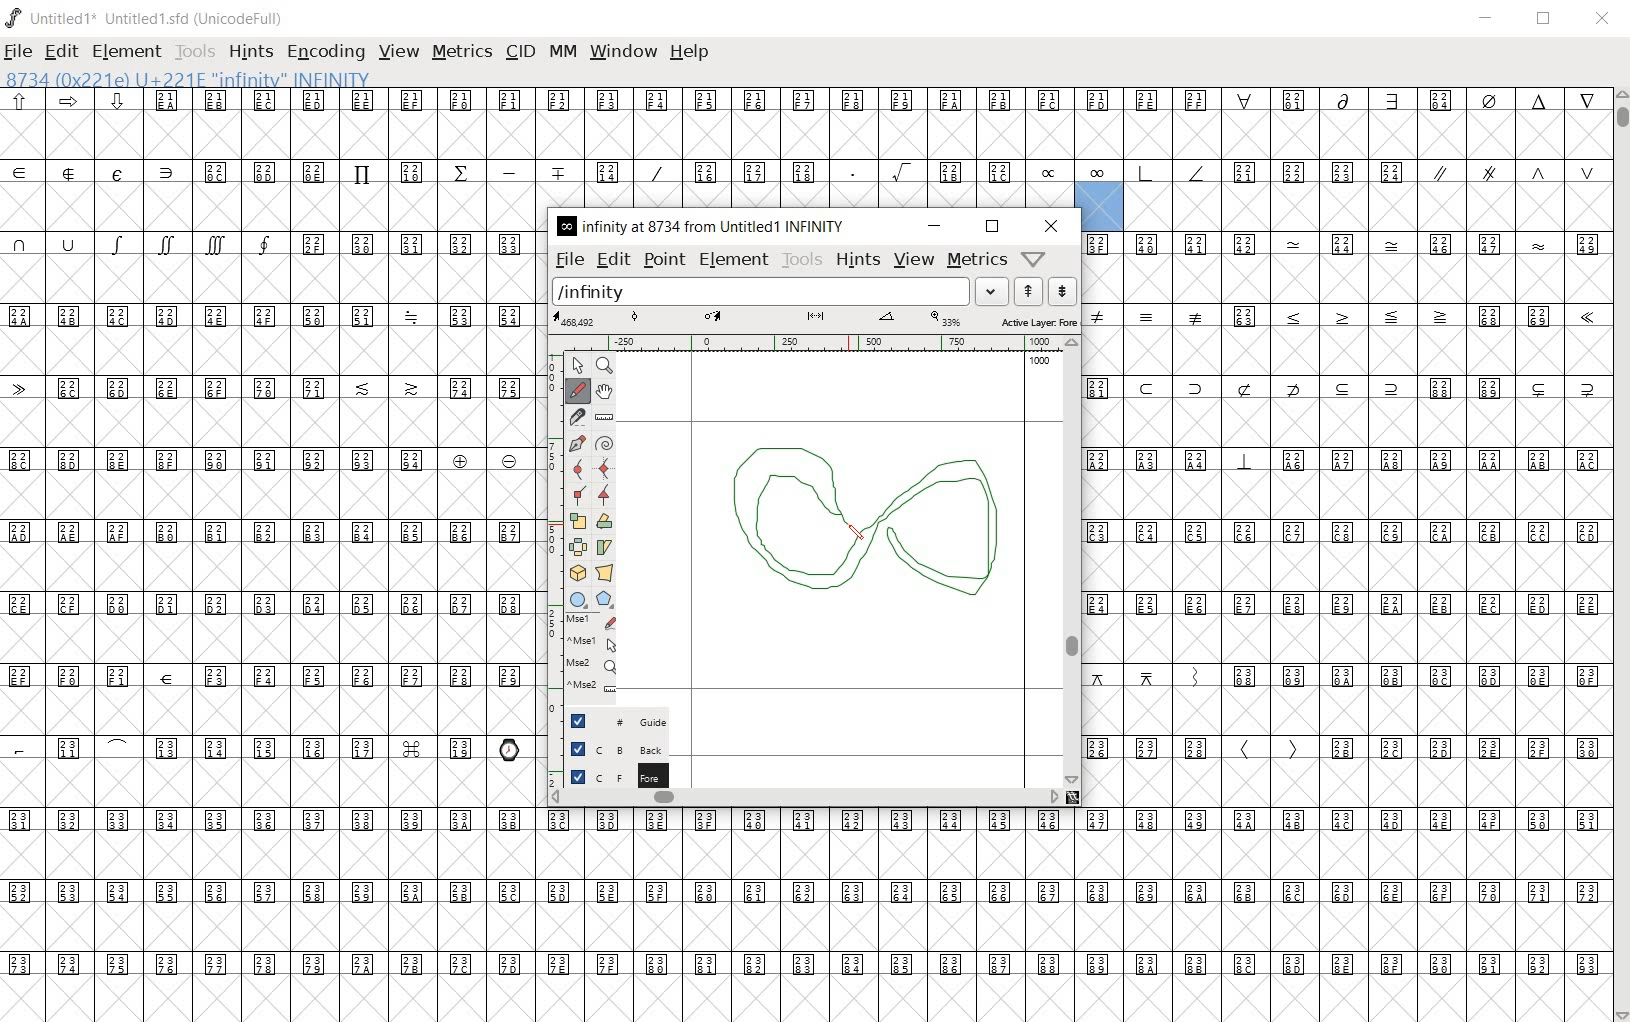 The image size is (1630, 1022). Describe the element at coordinates (805, 820) in the screenshot. I see `Unicode code points` at that location.